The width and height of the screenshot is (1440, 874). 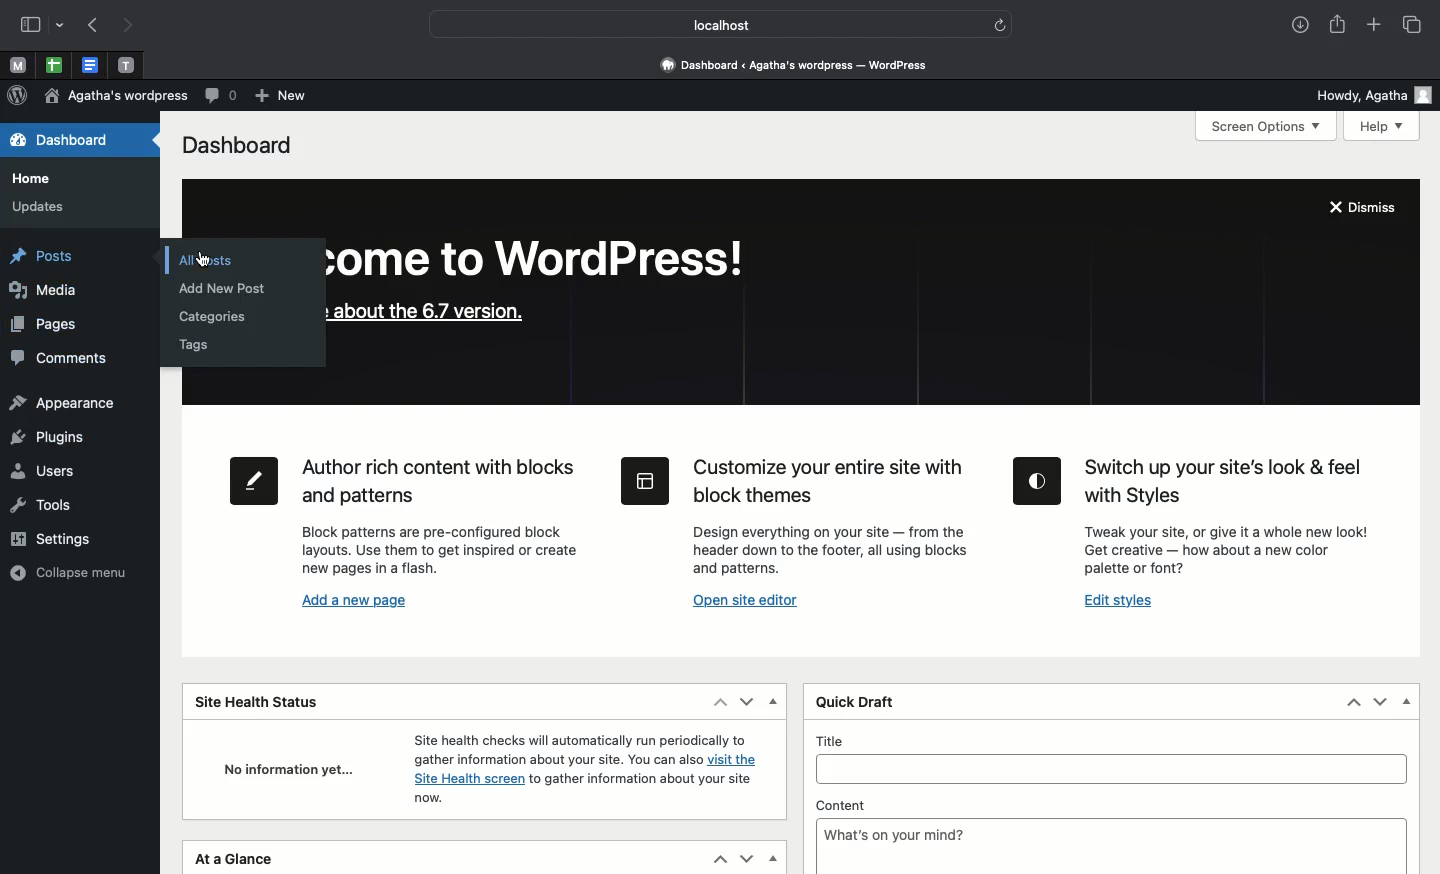 I want to click on , so click(x=427, y=800).